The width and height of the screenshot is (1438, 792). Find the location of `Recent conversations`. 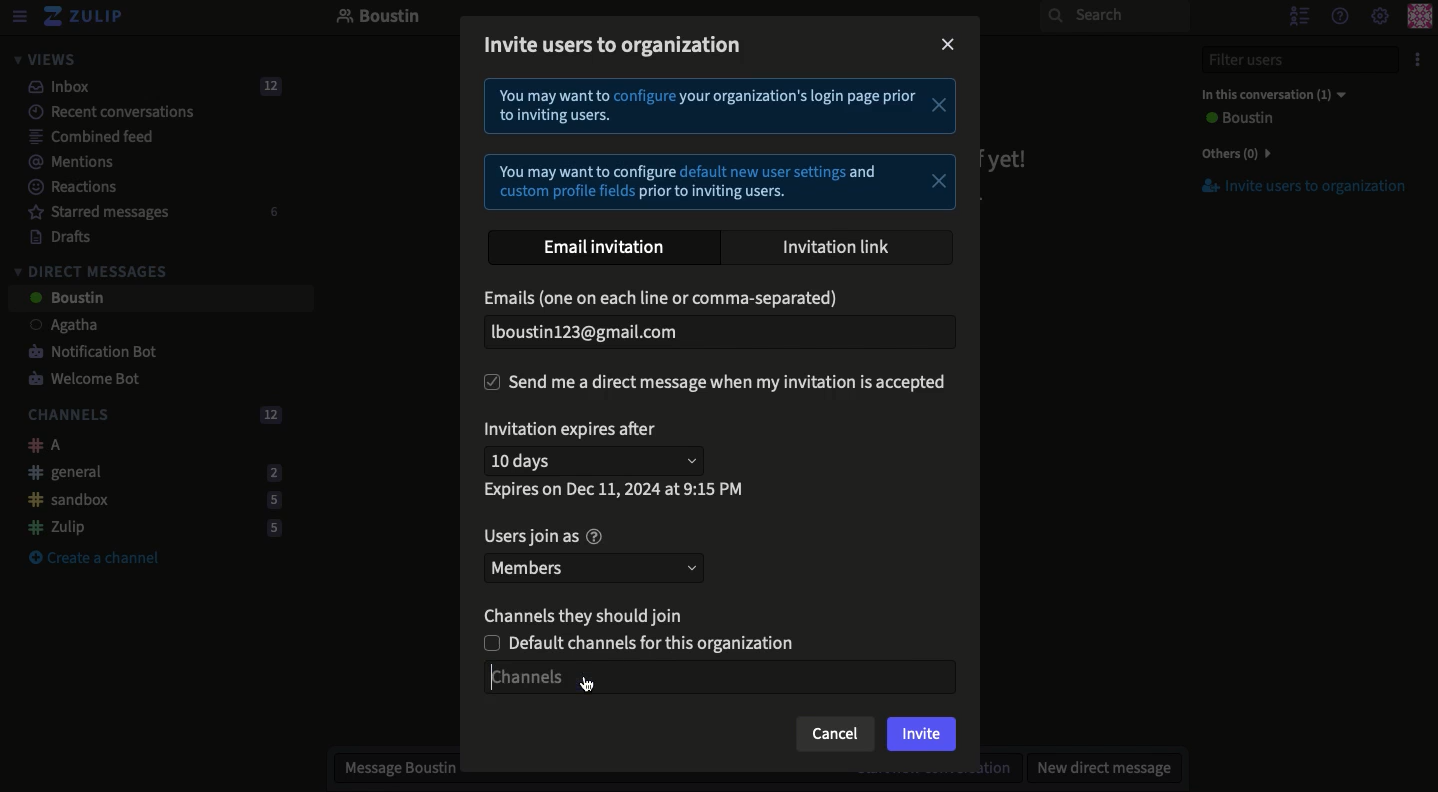

Recent conversations is located at coordinates (99, 111).